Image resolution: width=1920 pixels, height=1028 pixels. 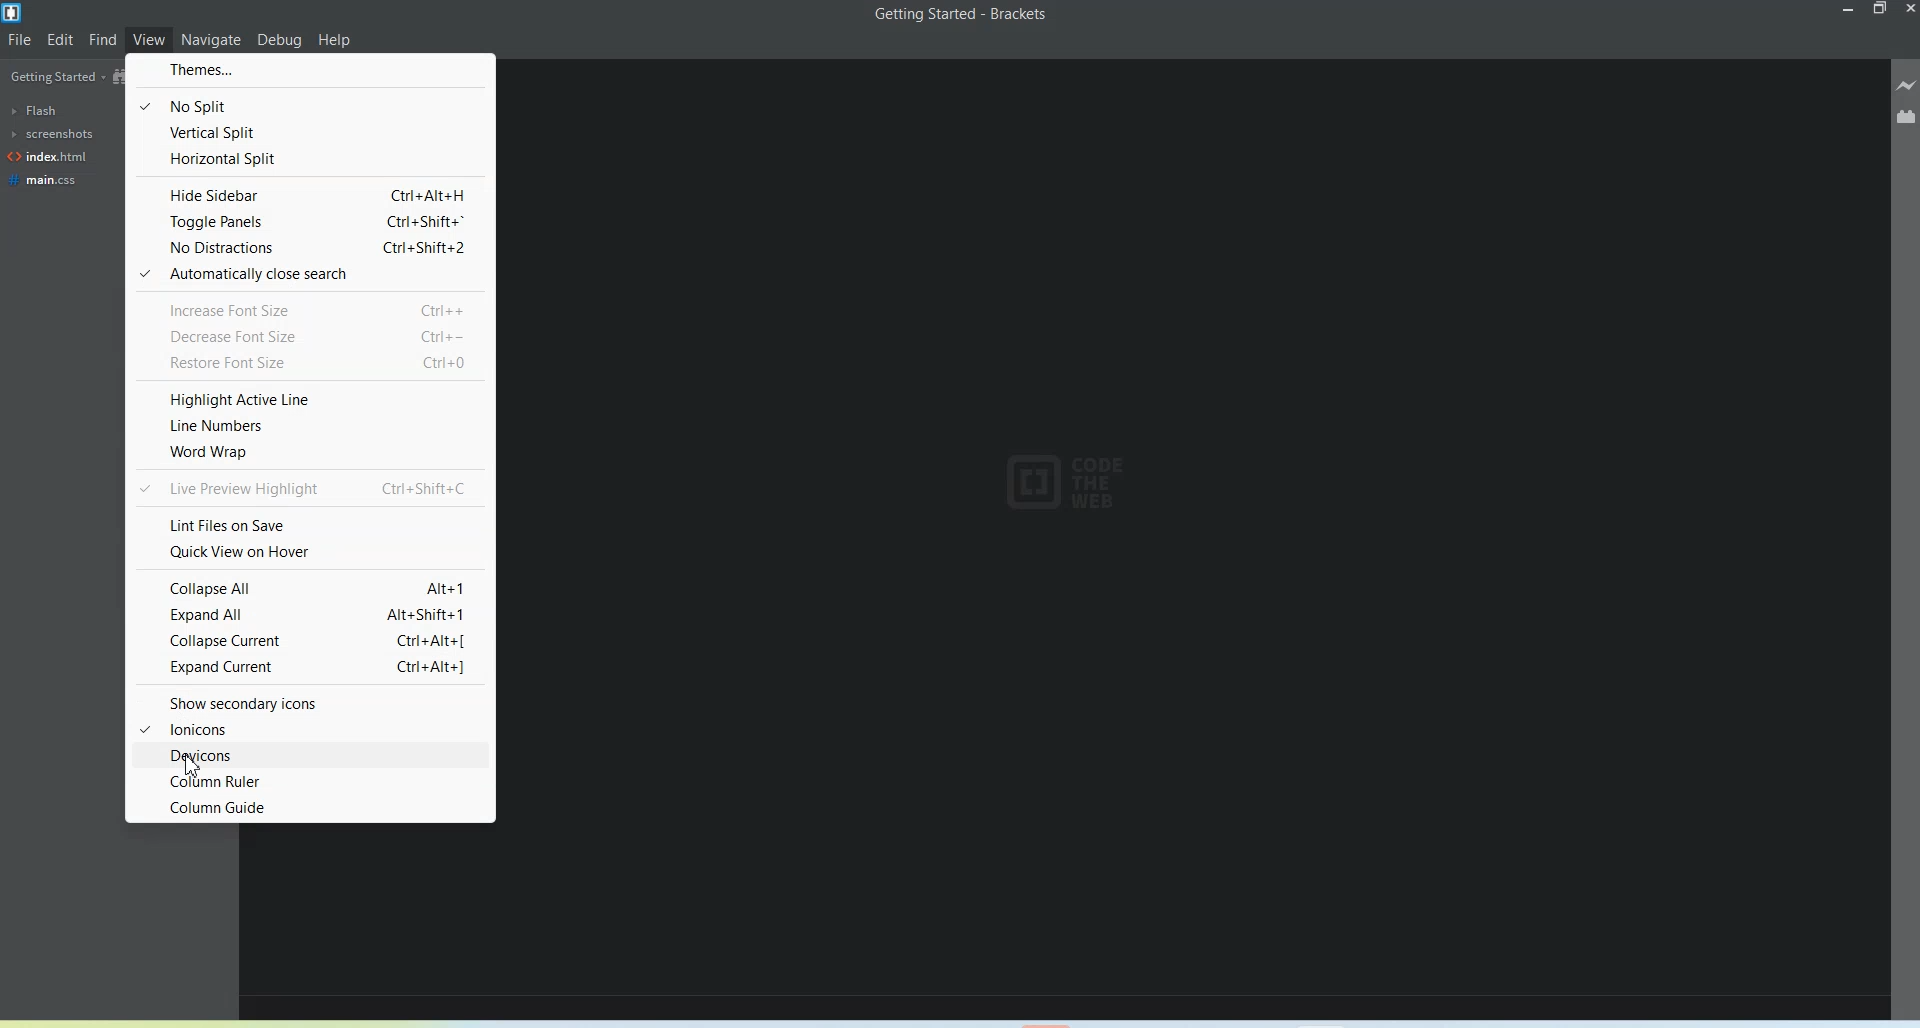 What do you see at coordinates (963, 15) in the screenshot?
I see `Getting Started - Brackets` at bounding box center [963, 15].